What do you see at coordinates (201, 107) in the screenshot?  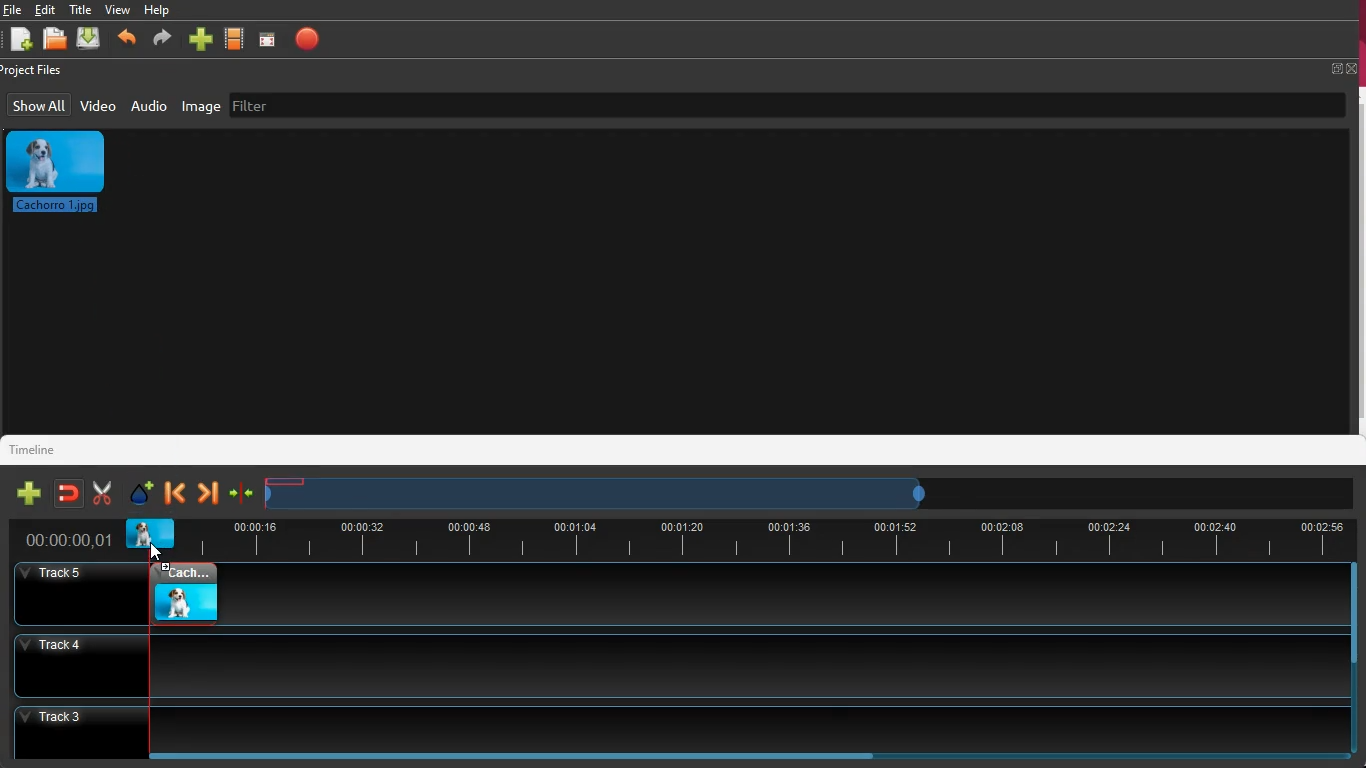 I see `image` at bounding box center [201, 107].